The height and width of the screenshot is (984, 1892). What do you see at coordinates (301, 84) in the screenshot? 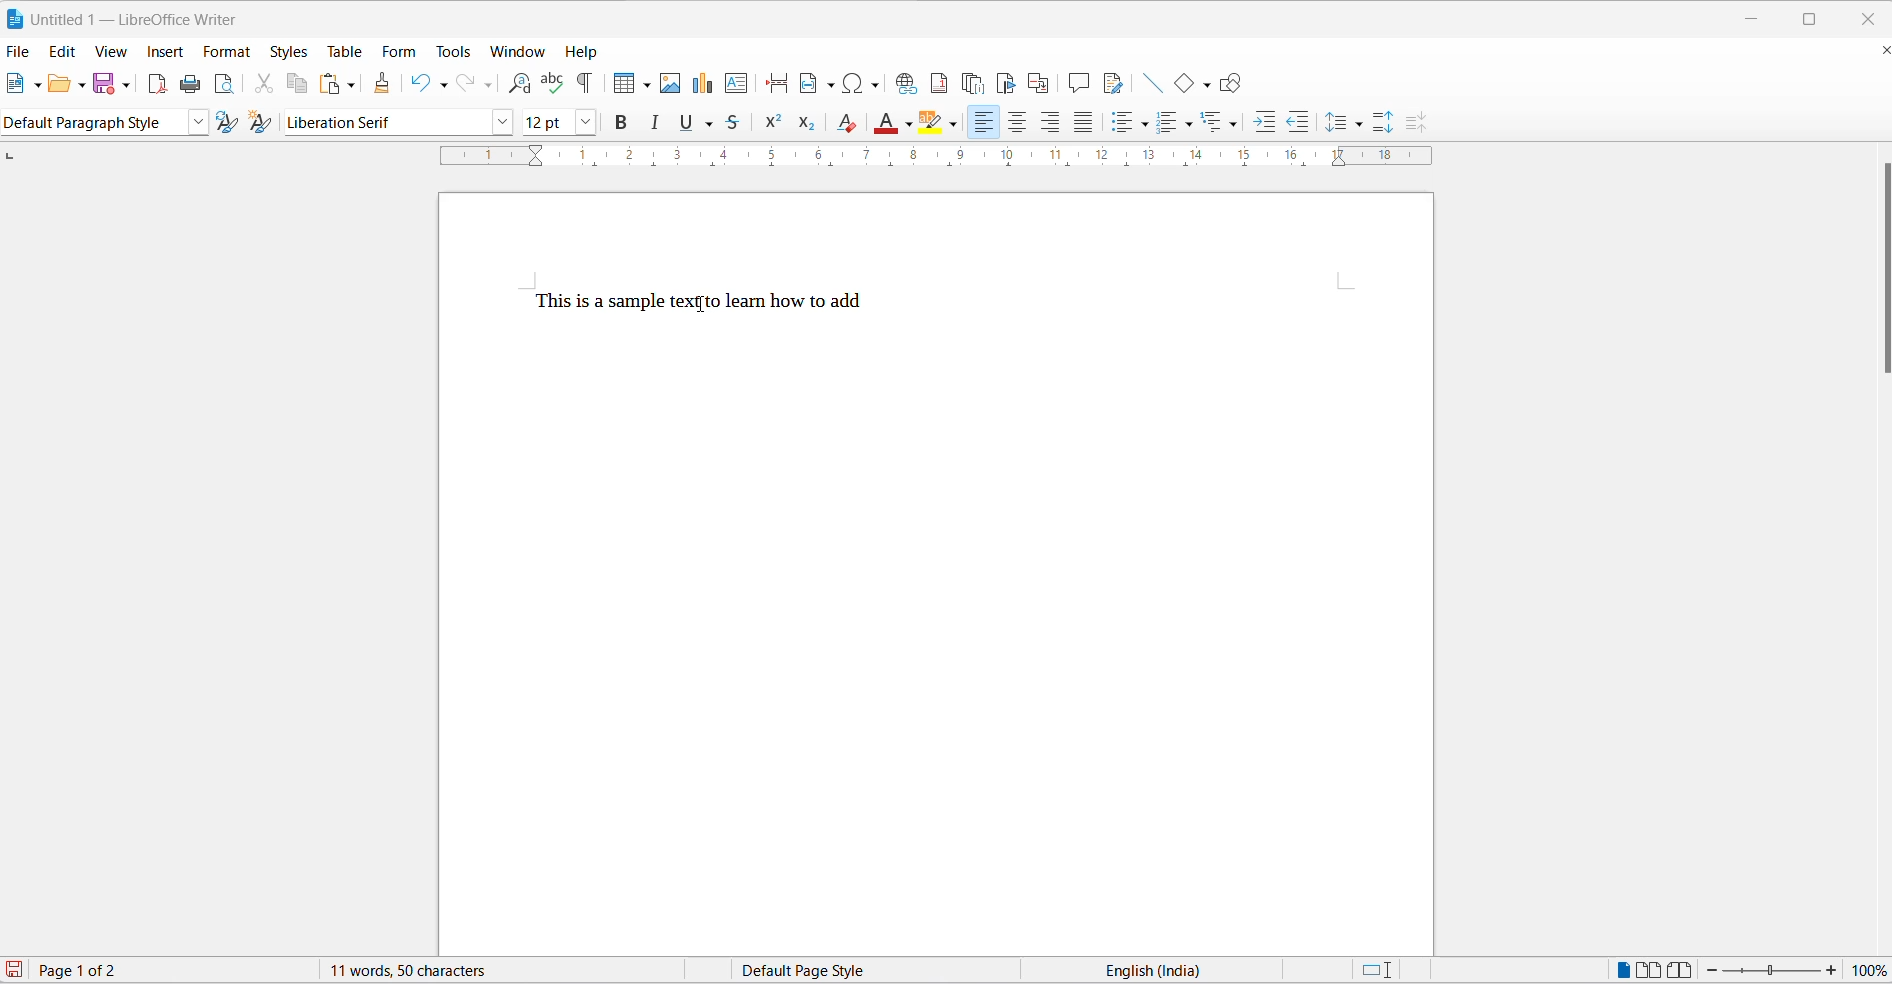
I see `copy` at bounding box center [301, 84].